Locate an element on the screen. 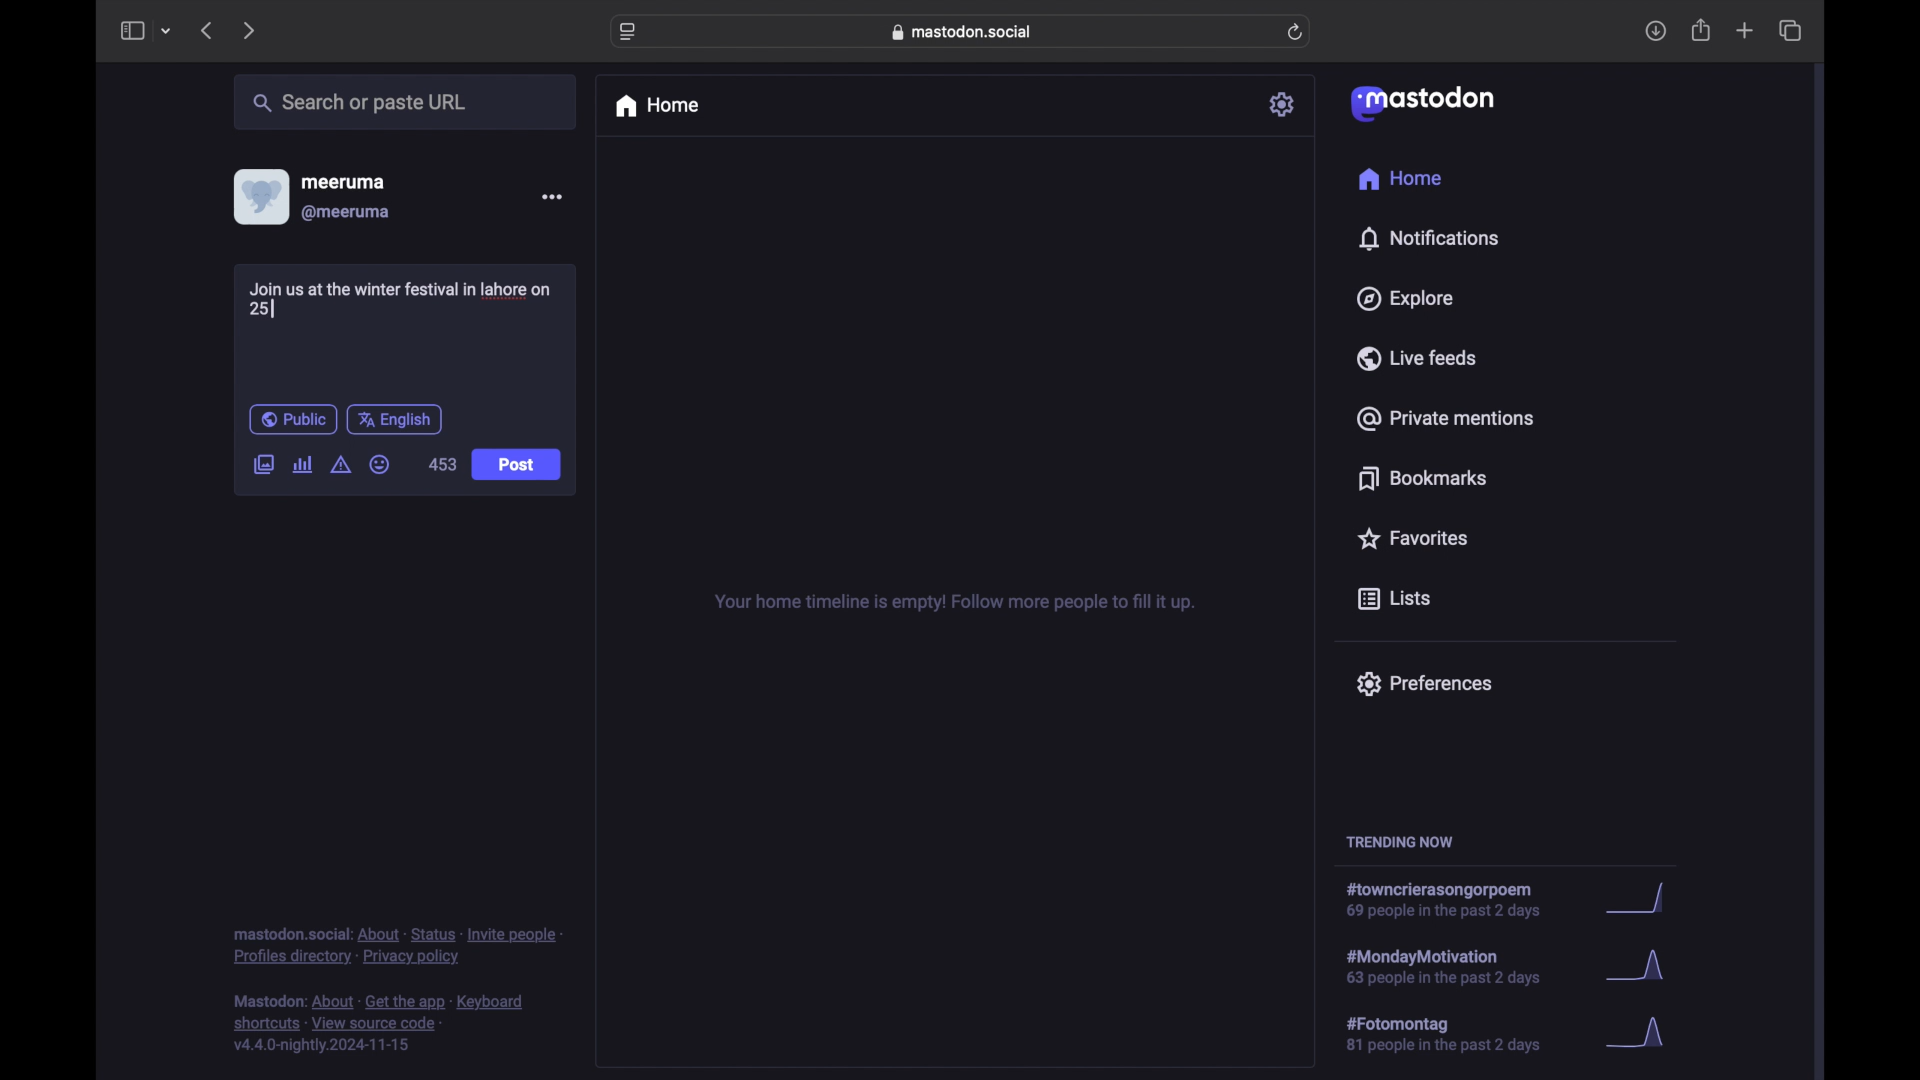 This screenshot has height=1080, width=1920. previous is located at coordinates (206, 30).